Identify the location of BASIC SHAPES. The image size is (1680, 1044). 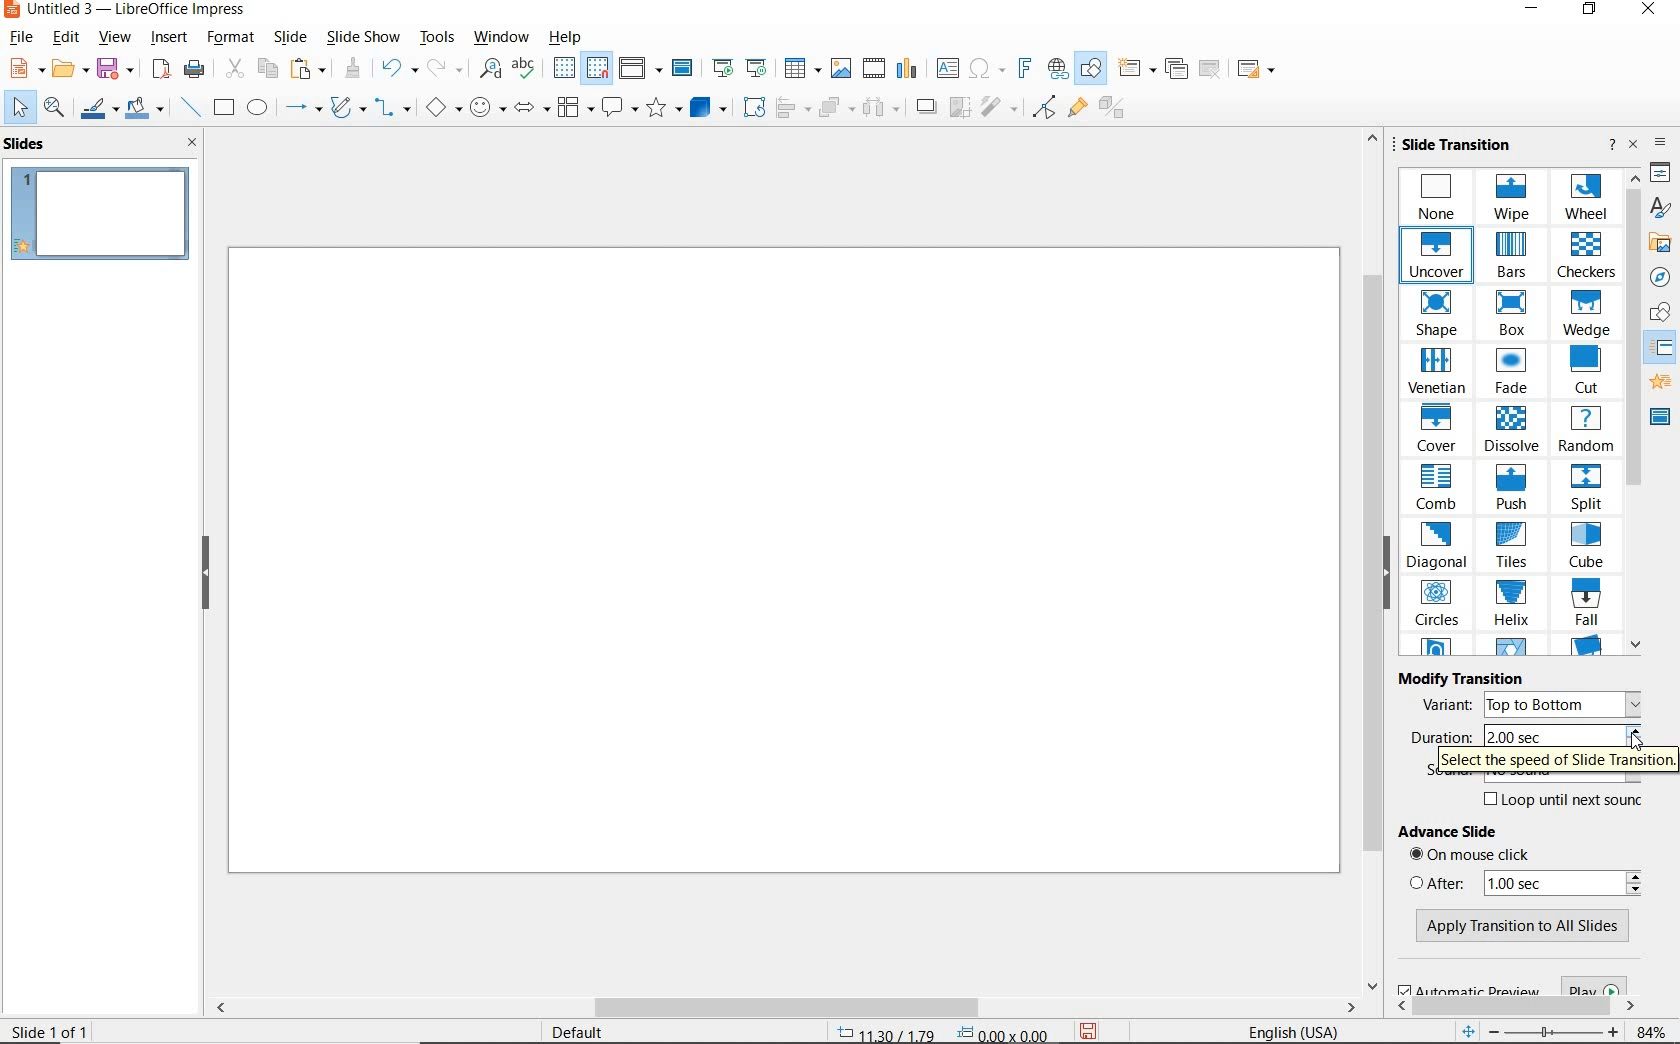
(442, 107).